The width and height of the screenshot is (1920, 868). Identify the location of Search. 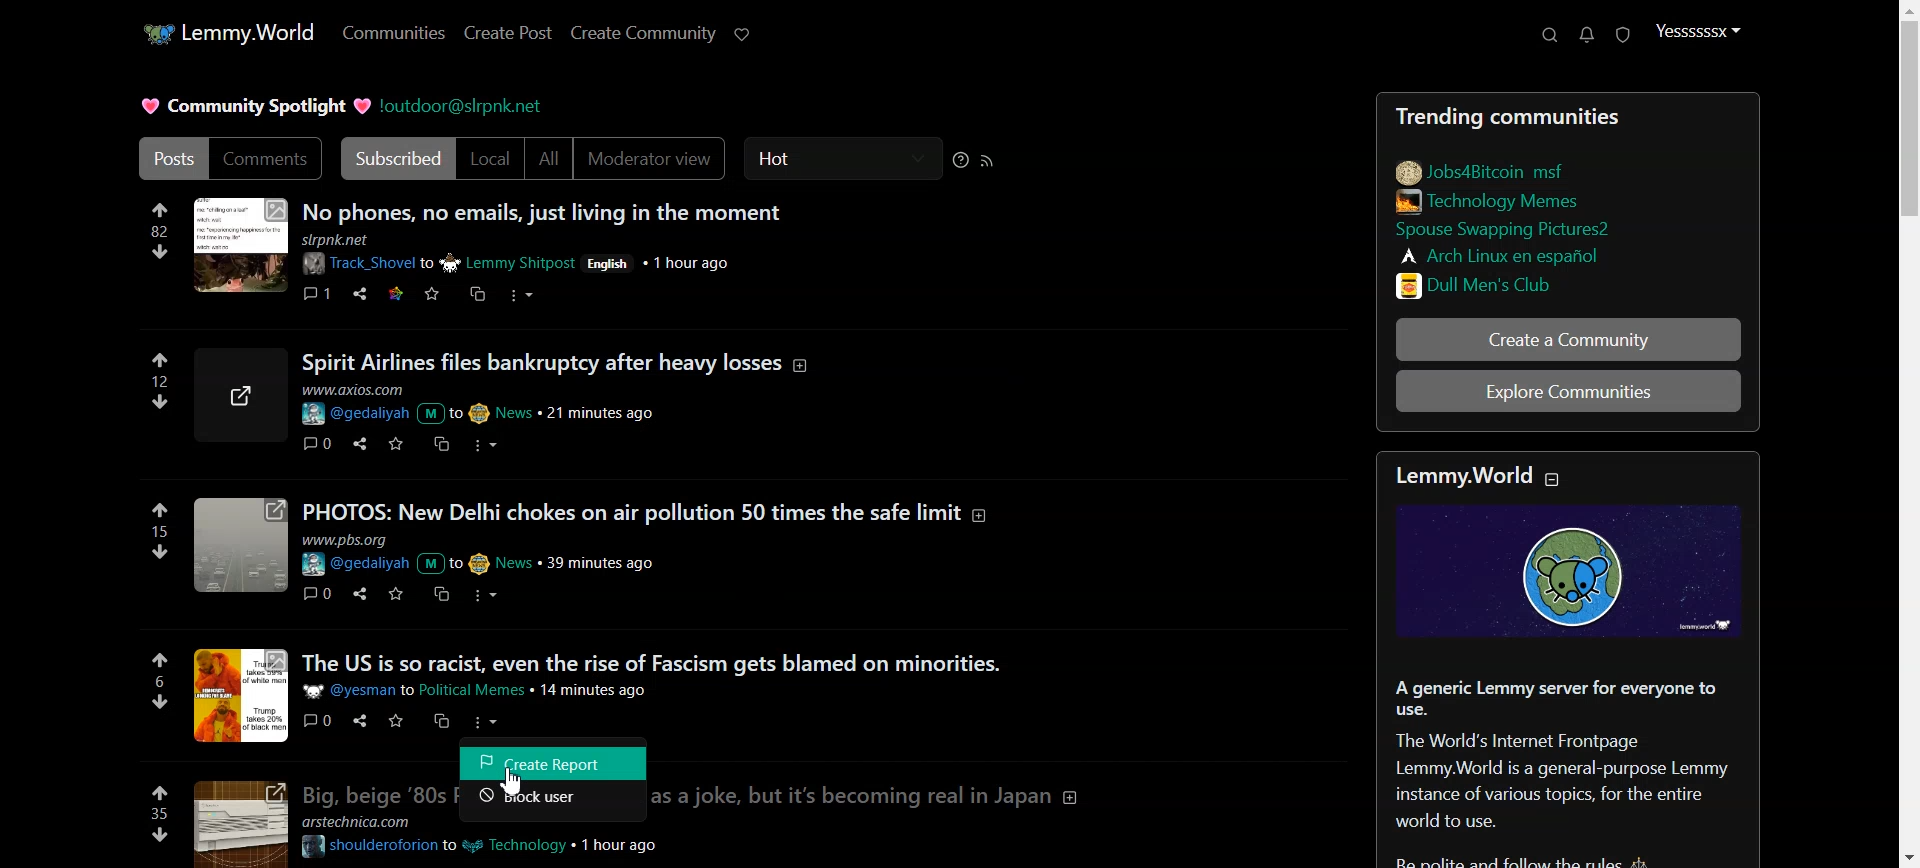
(1549, 35).